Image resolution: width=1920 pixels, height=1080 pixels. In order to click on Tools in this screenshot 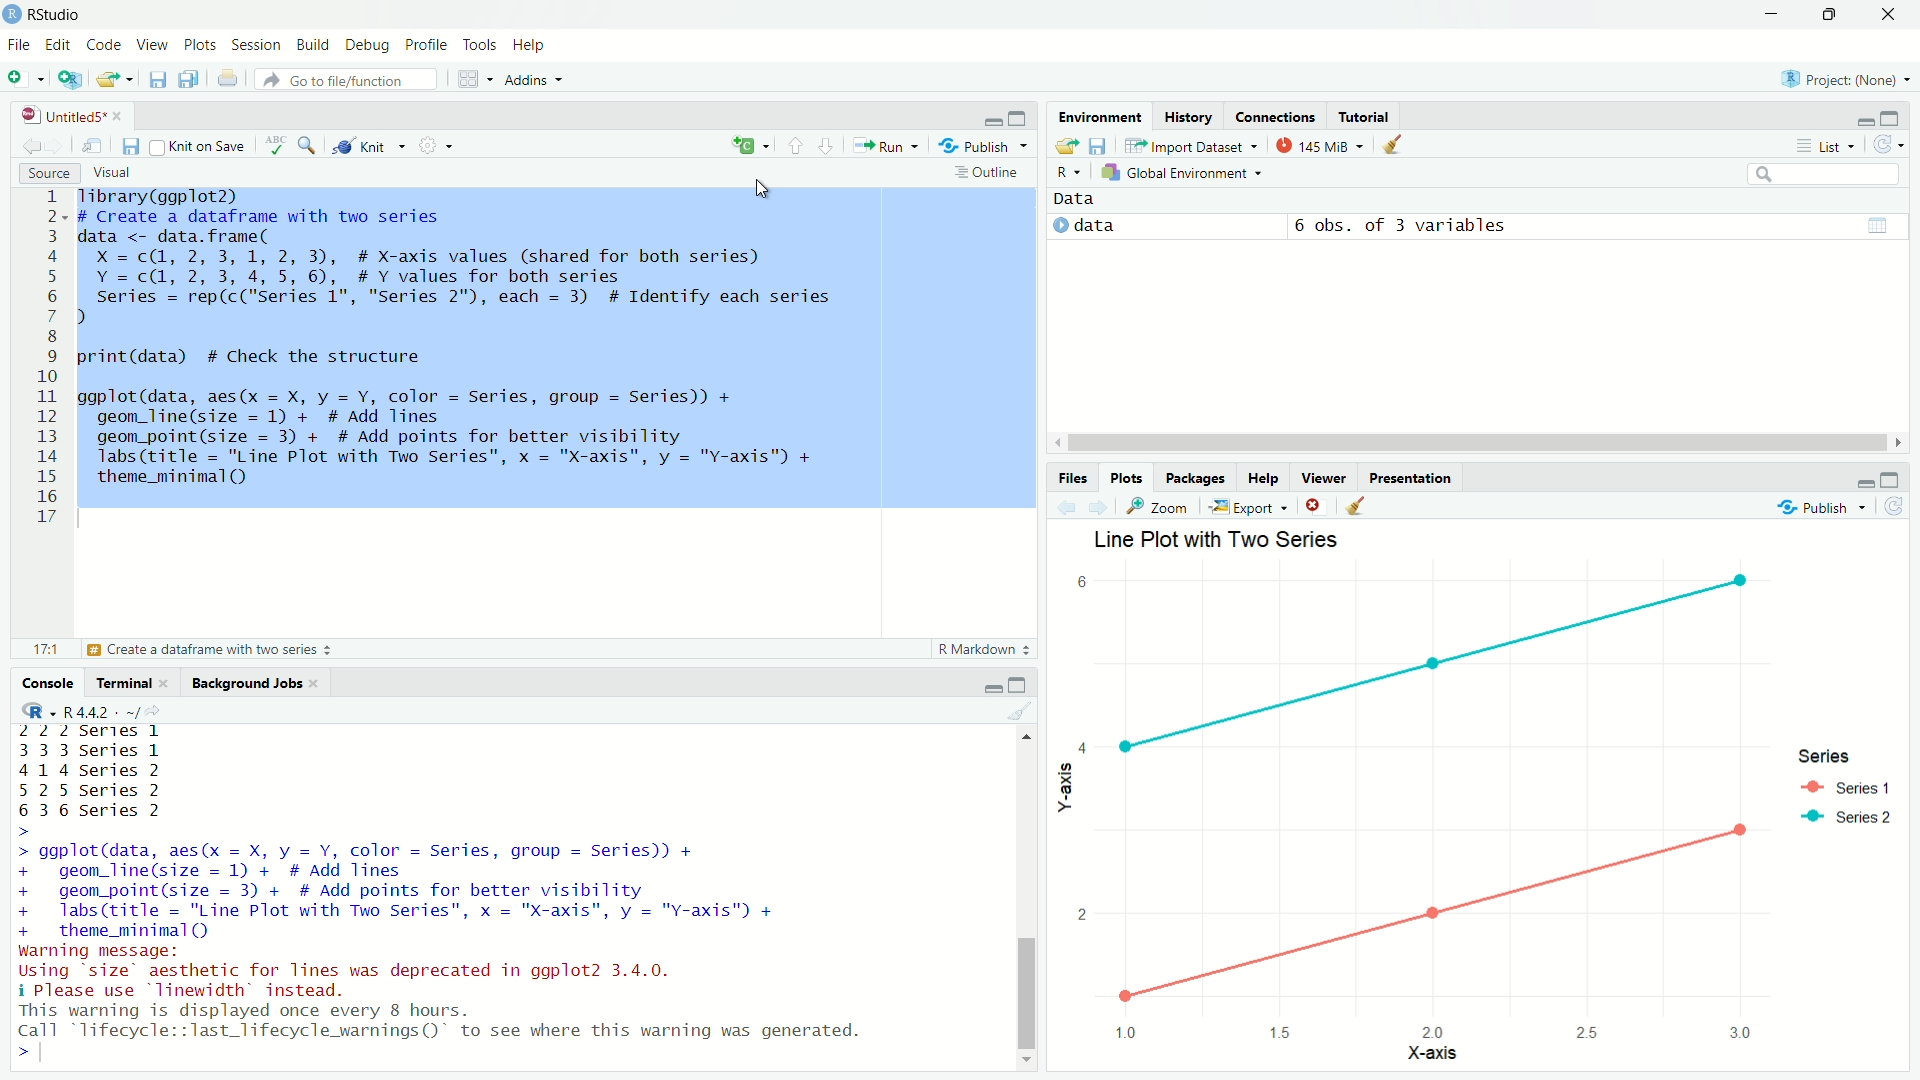, I will do `click(484, 48)`.